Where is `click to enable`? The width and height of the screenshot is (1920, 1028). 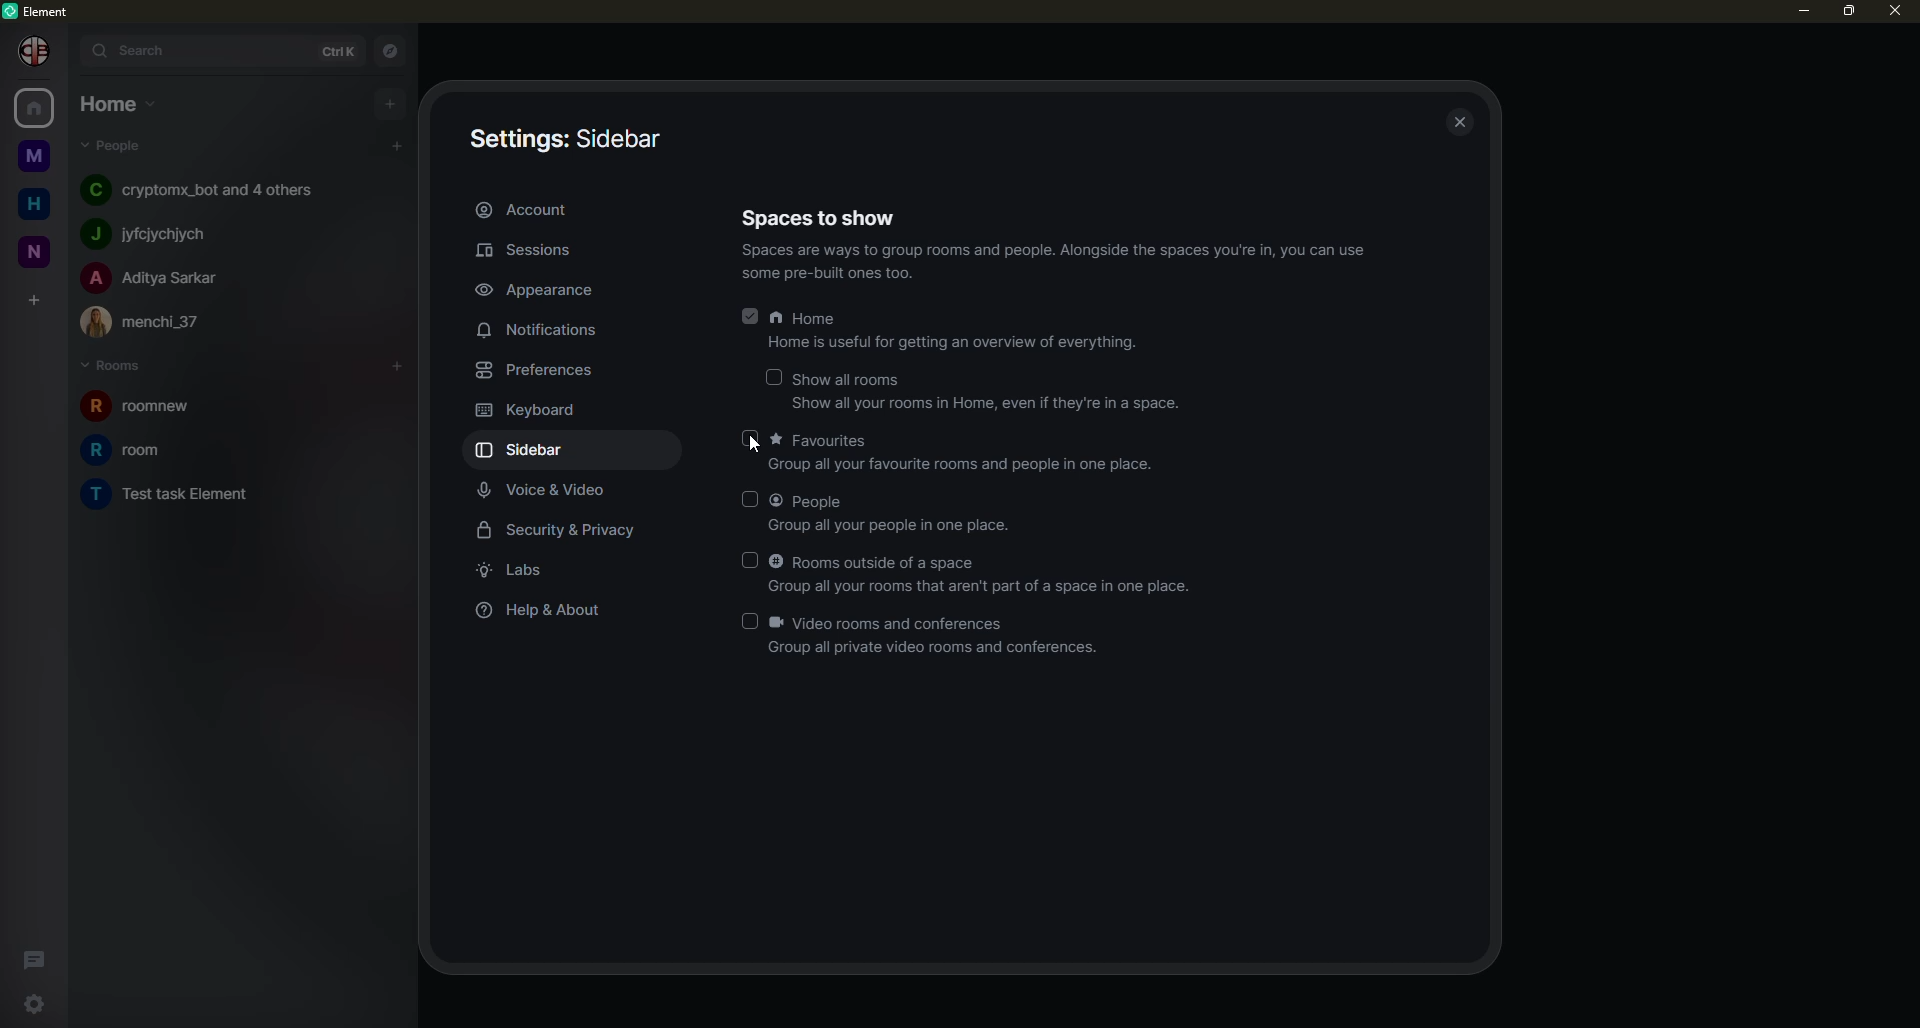 click to enable is located at coordinates (752, 620).